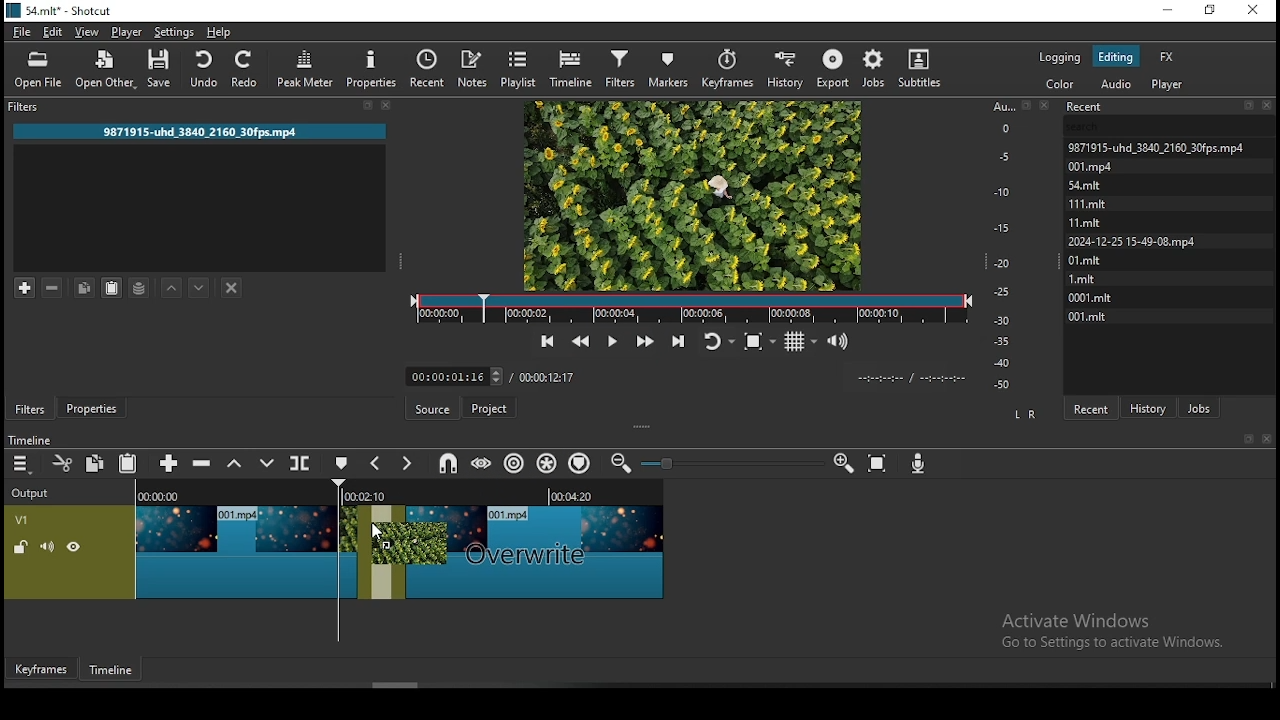 The image size is (1280, 720). Describe the element at coordinates (382, 552) in the screenshot. I see `video clip (active selection)` at that location.